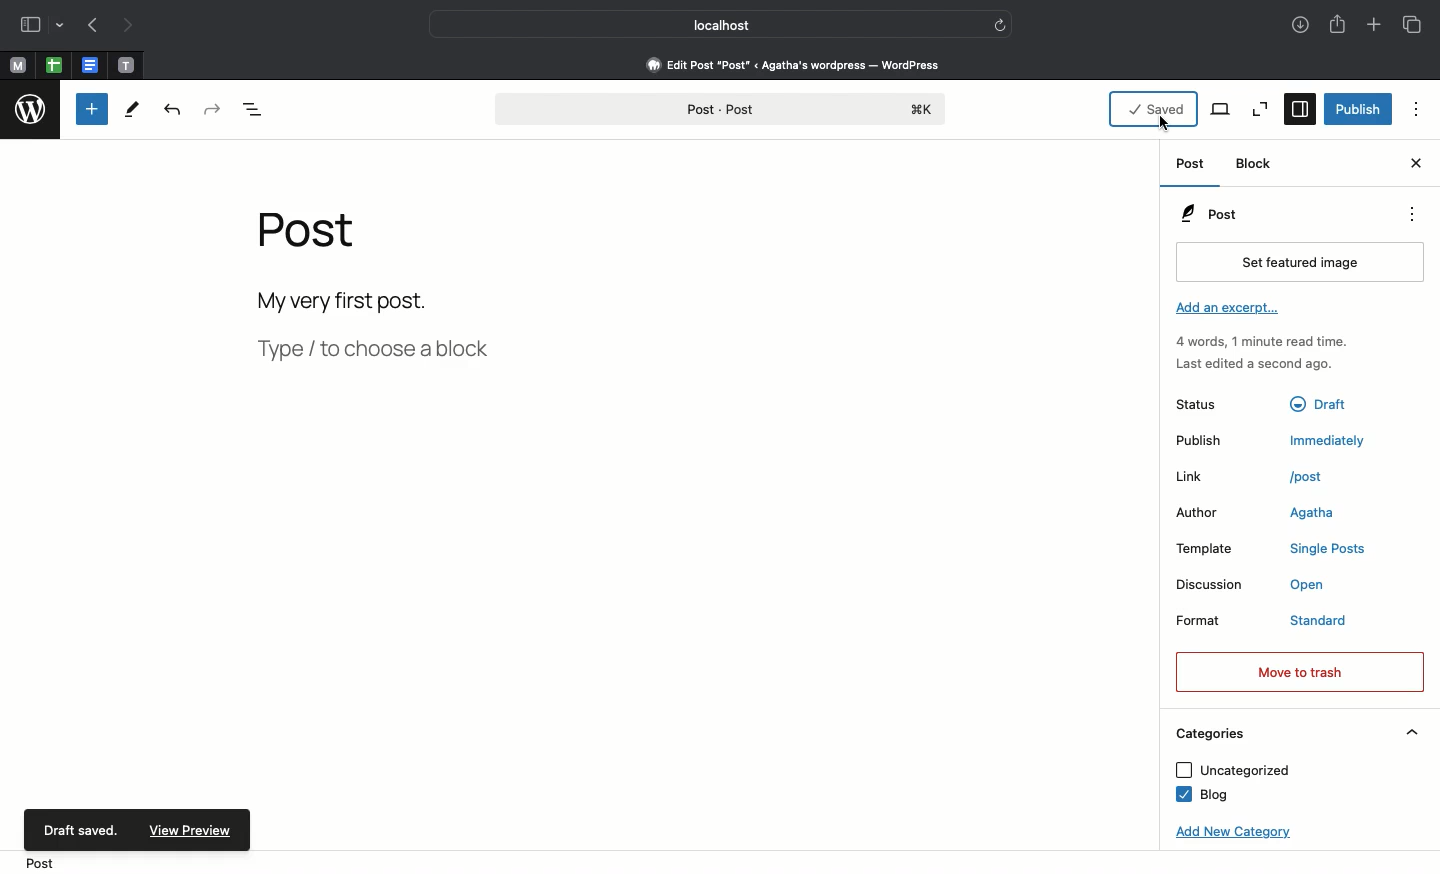 The image size is (1440, 874). What do you see at coordinates (1200, 796) in the screenshot?
I see `Blog` at bounding box center [1200, 796].